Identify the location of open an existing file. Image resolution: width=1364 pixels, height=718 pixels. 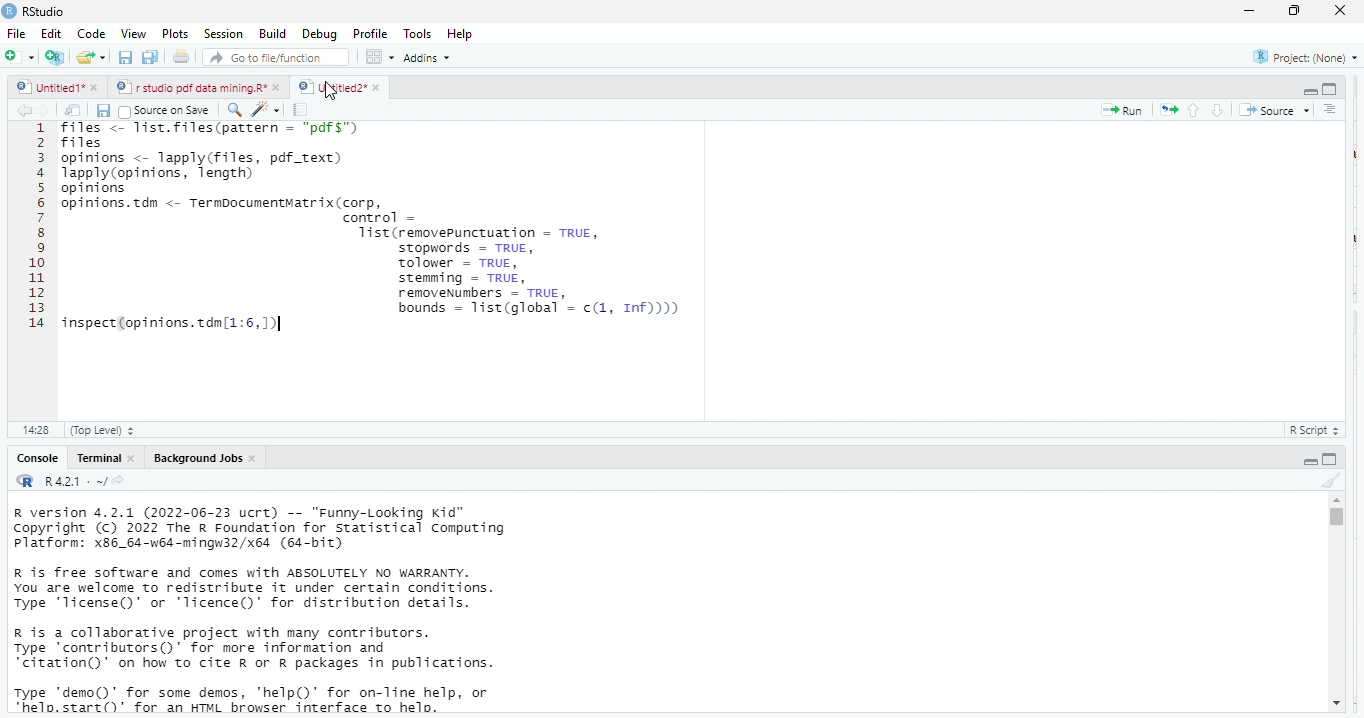
(92, 59).